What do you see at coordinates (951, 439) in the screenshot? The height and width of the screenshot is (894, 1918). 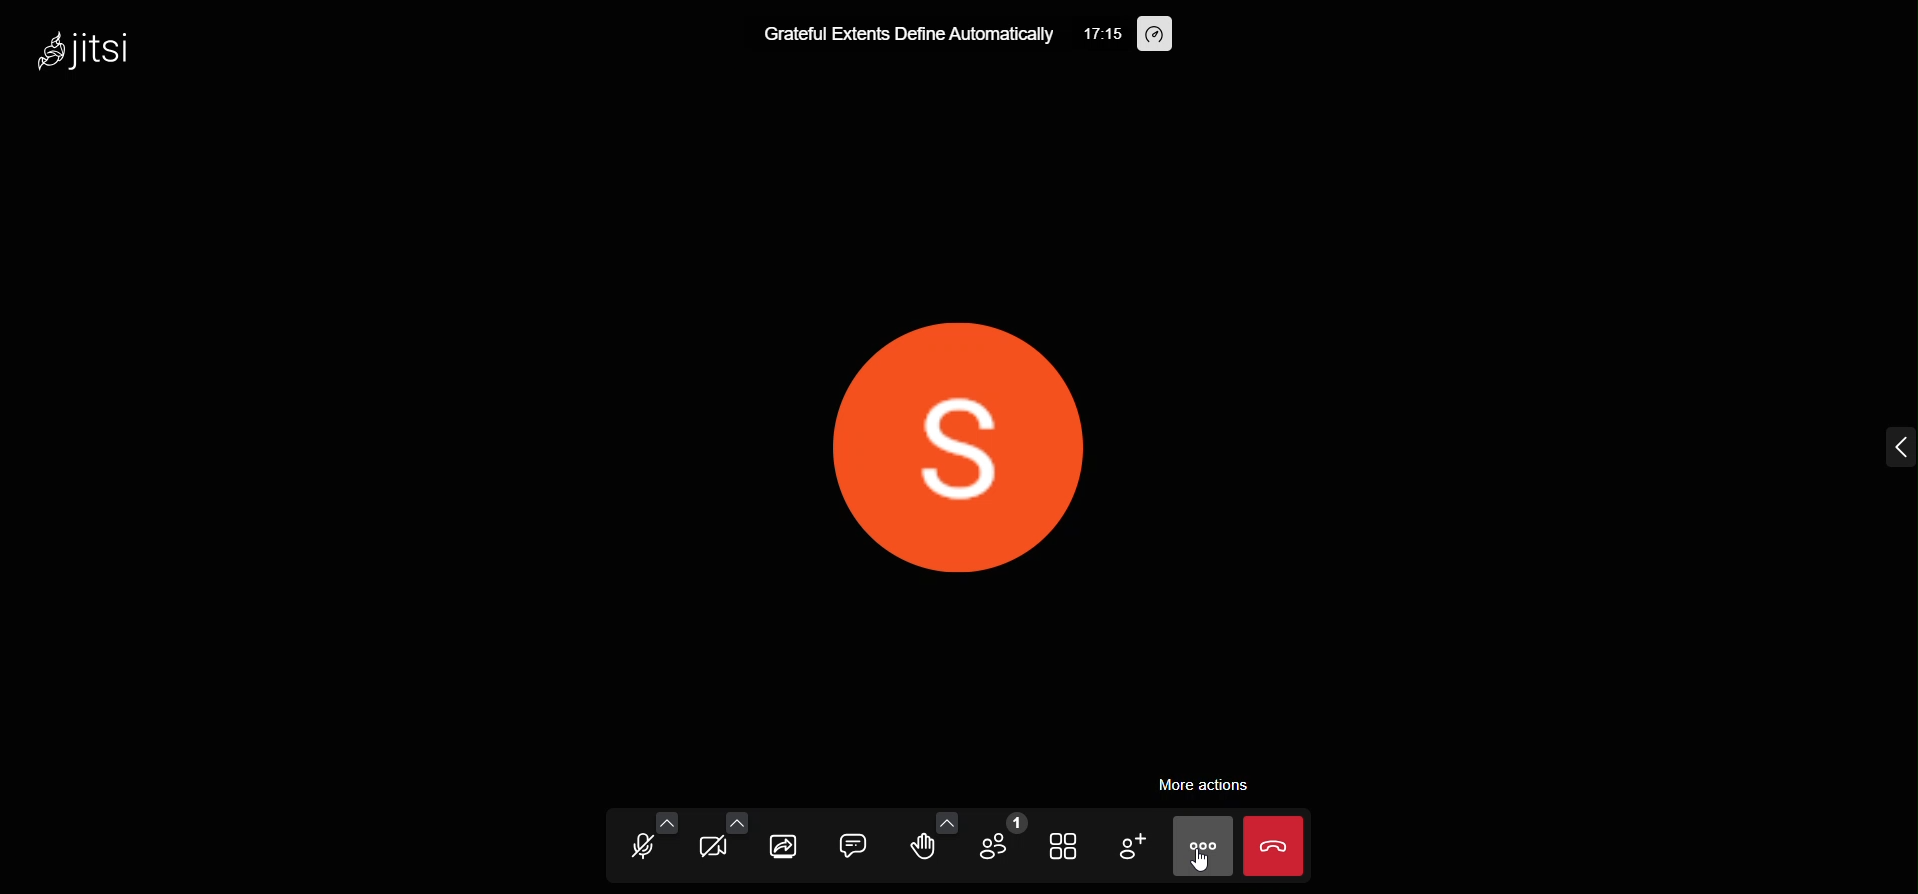 I see `display picture` at bounding box center [951, 439].